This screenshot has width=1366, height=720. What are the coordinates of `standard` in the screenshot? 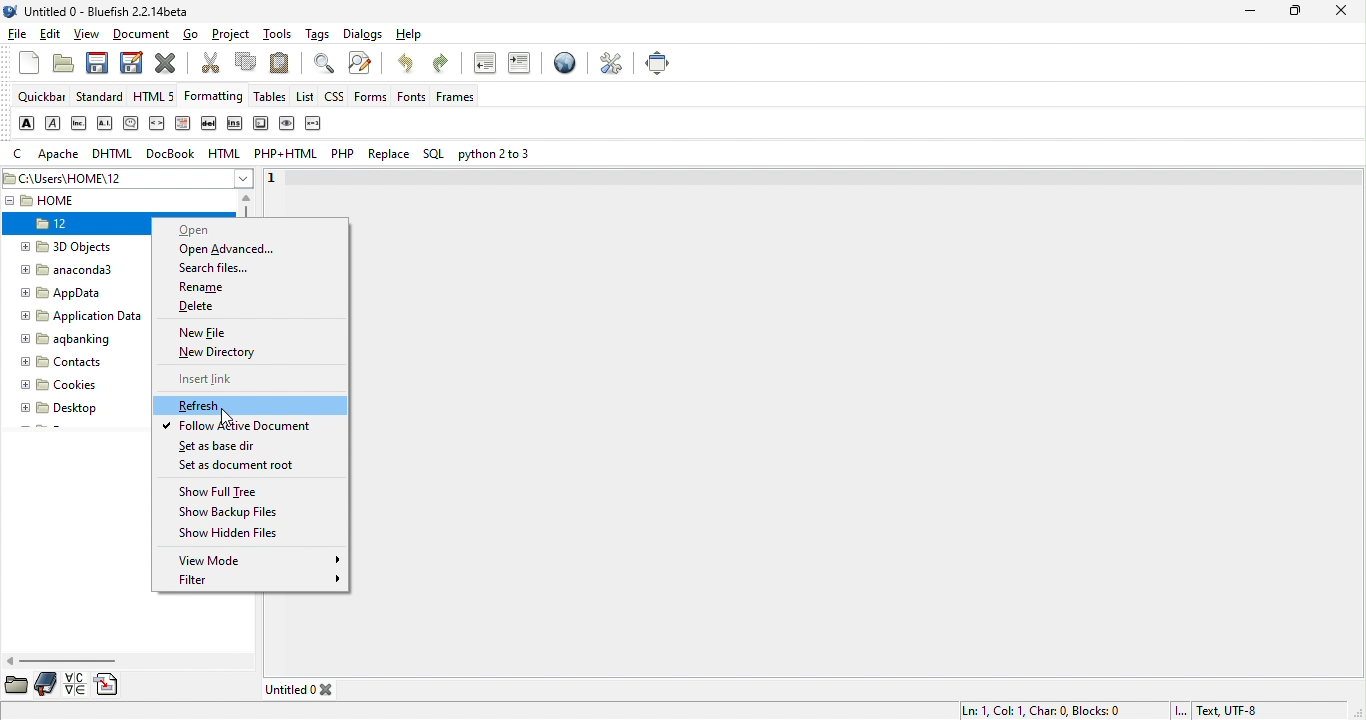 It's located at (99, 98).